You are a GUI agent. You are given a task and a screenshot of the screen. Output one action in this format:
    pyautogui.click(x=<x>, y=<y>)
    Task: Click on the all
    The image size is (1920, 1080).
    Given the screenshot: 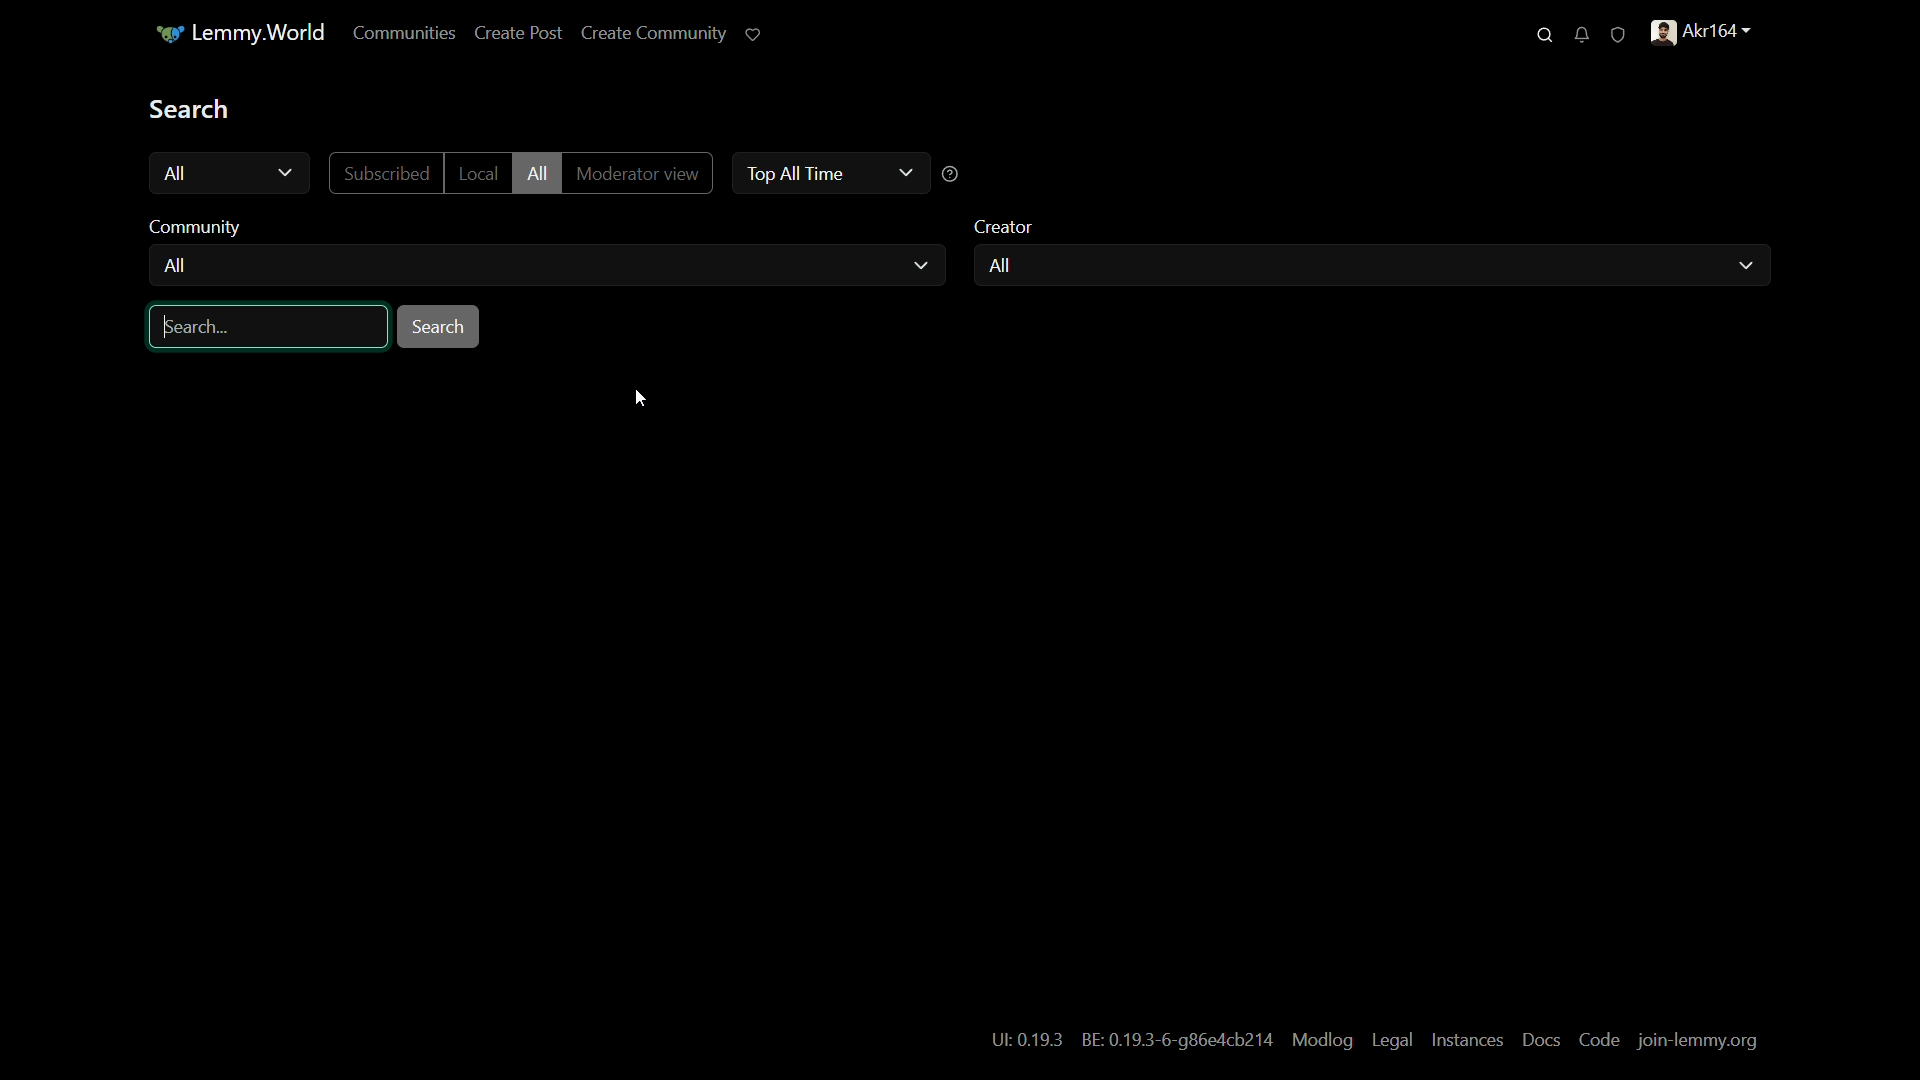 What is the action you would take?
    pyautogui.click(x=178, y=173)
    